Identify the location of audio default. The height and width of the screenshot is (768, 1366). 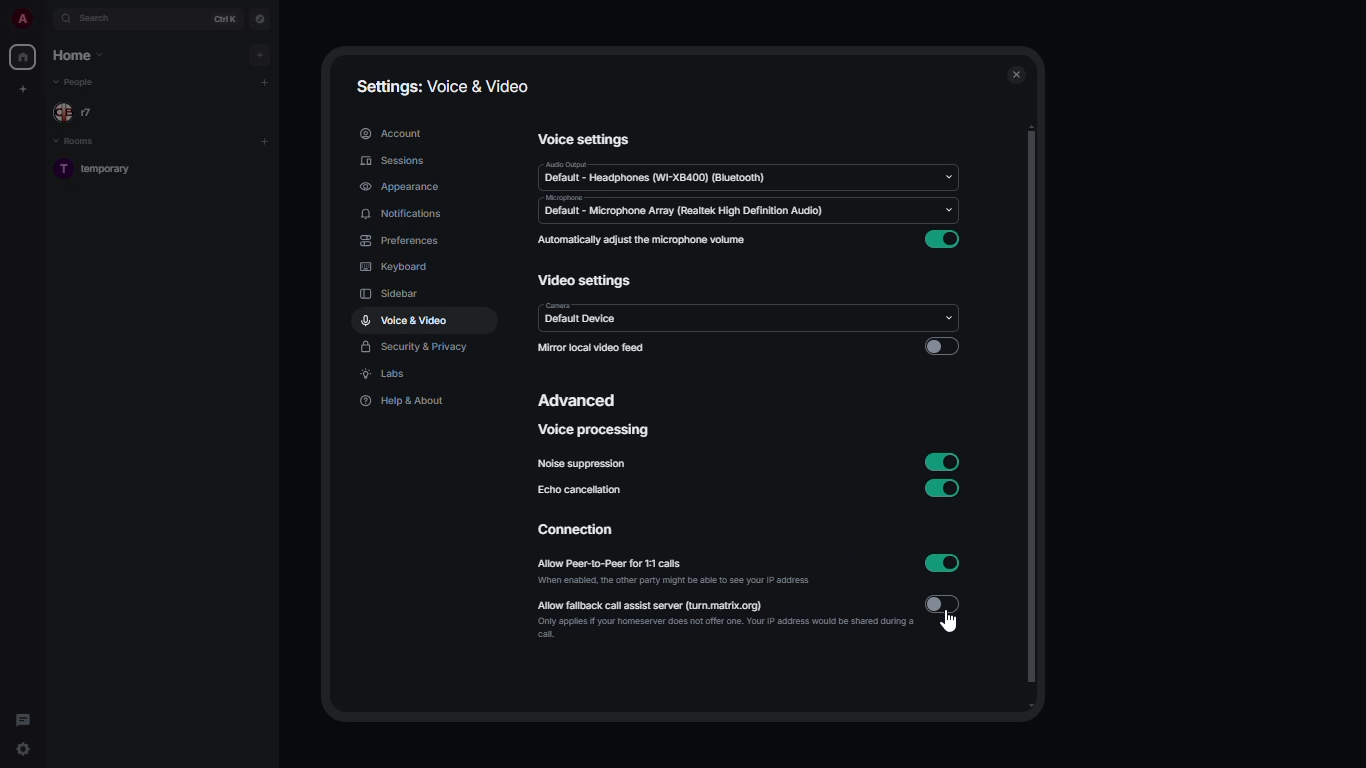
(656, 172).